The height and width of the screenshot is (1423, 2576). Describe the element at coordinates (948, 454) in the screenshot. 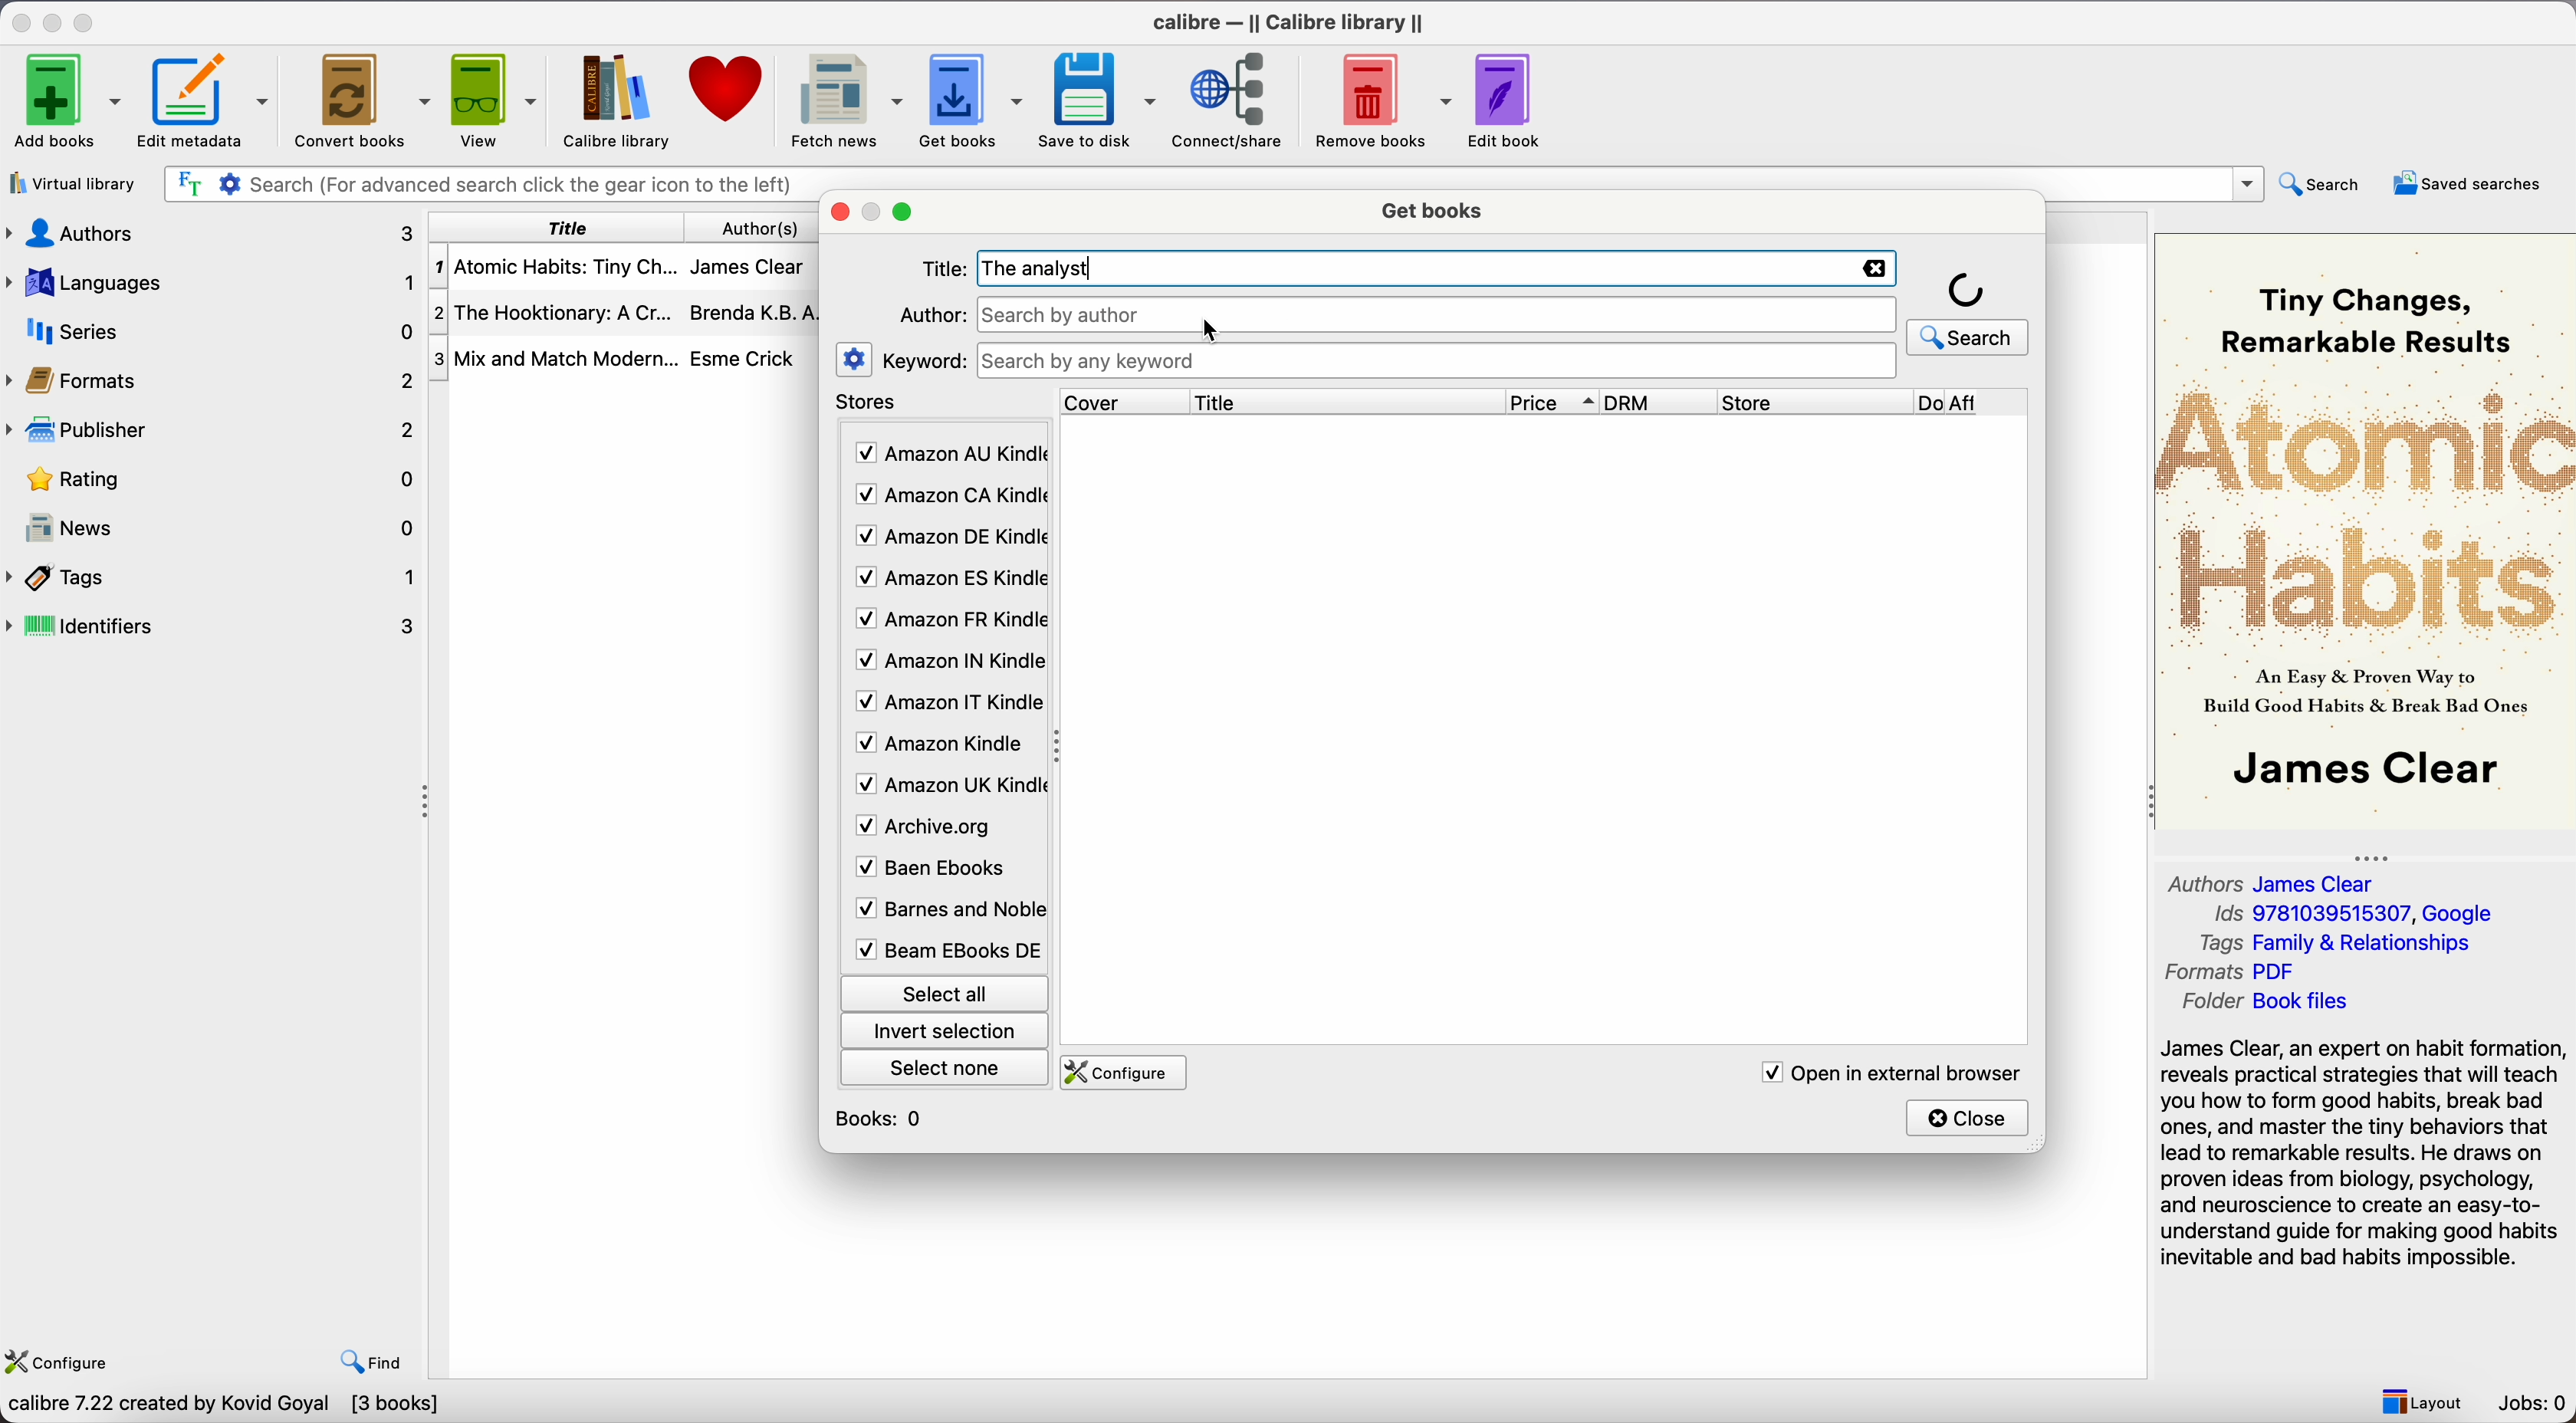

I see `Amazon AU Kindle` at that location.